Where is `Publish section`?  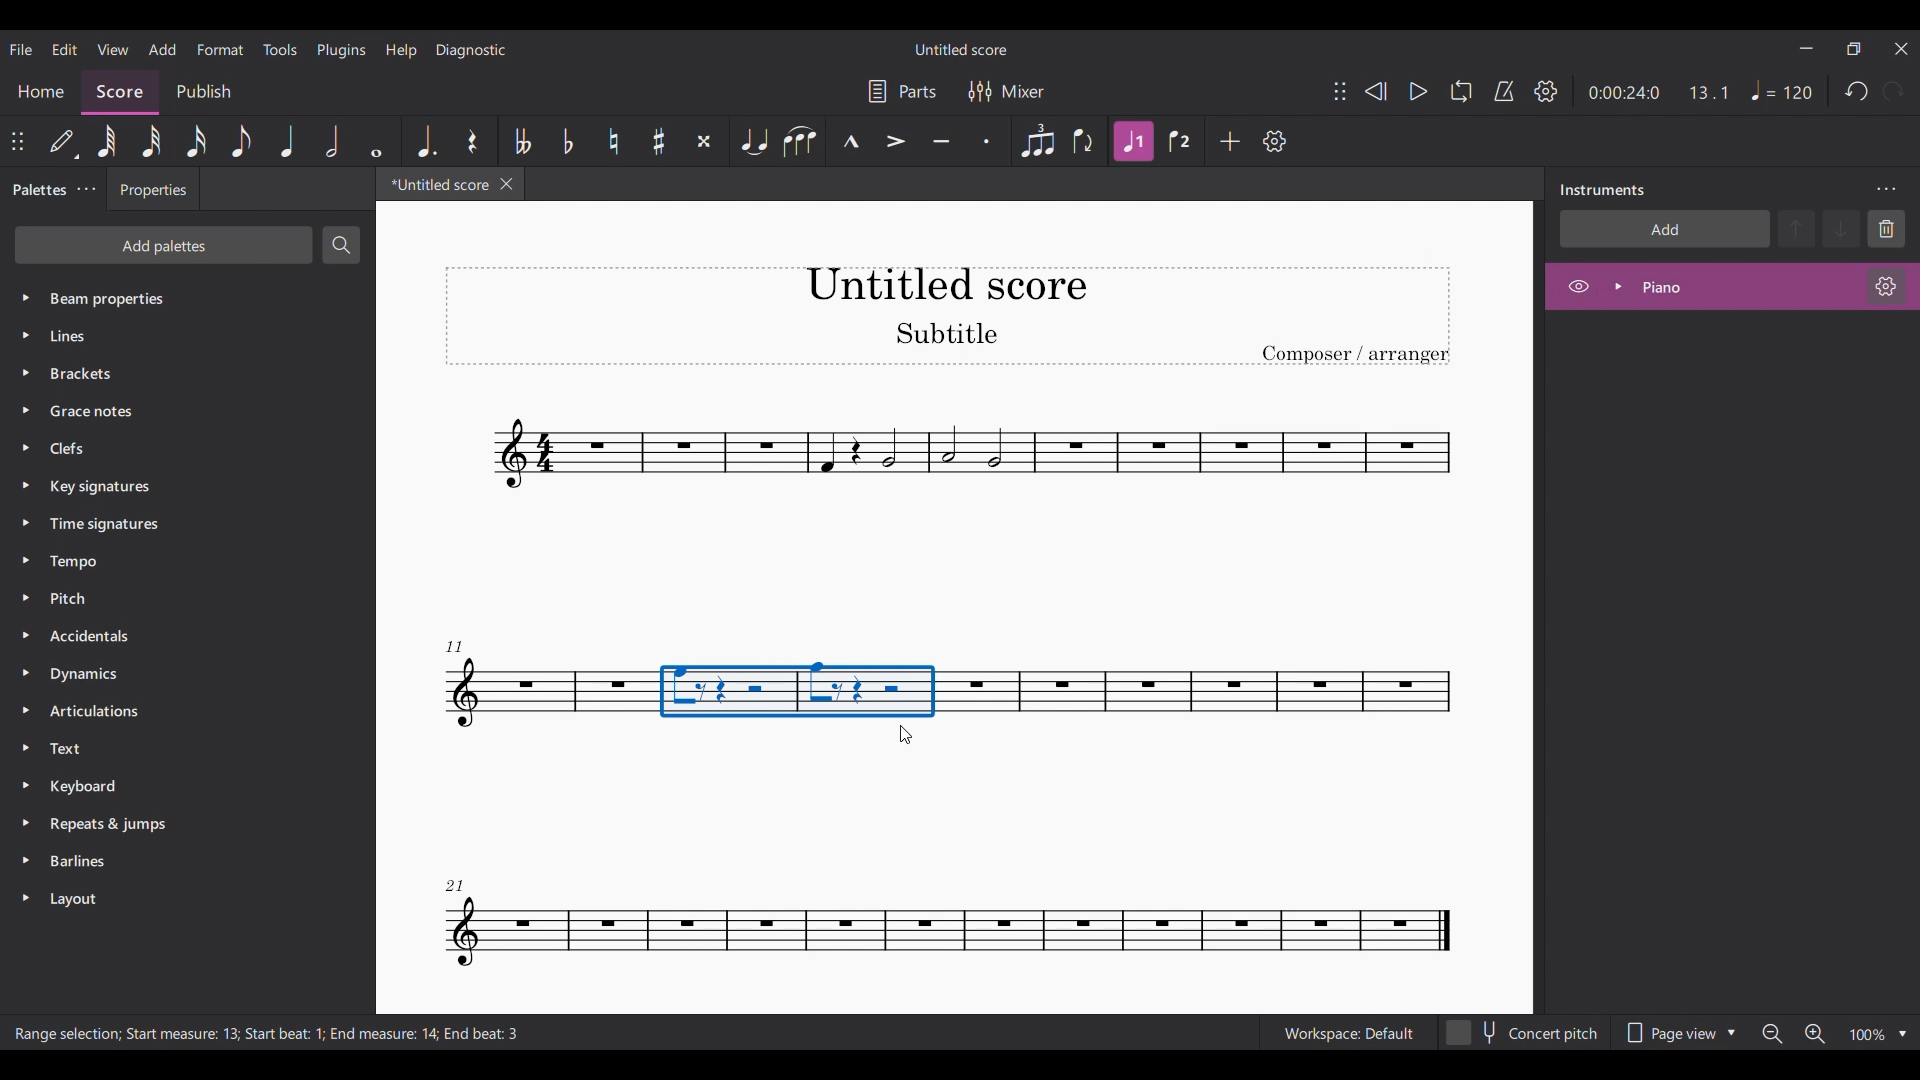 Publish section is located at coordinates (203, 88).